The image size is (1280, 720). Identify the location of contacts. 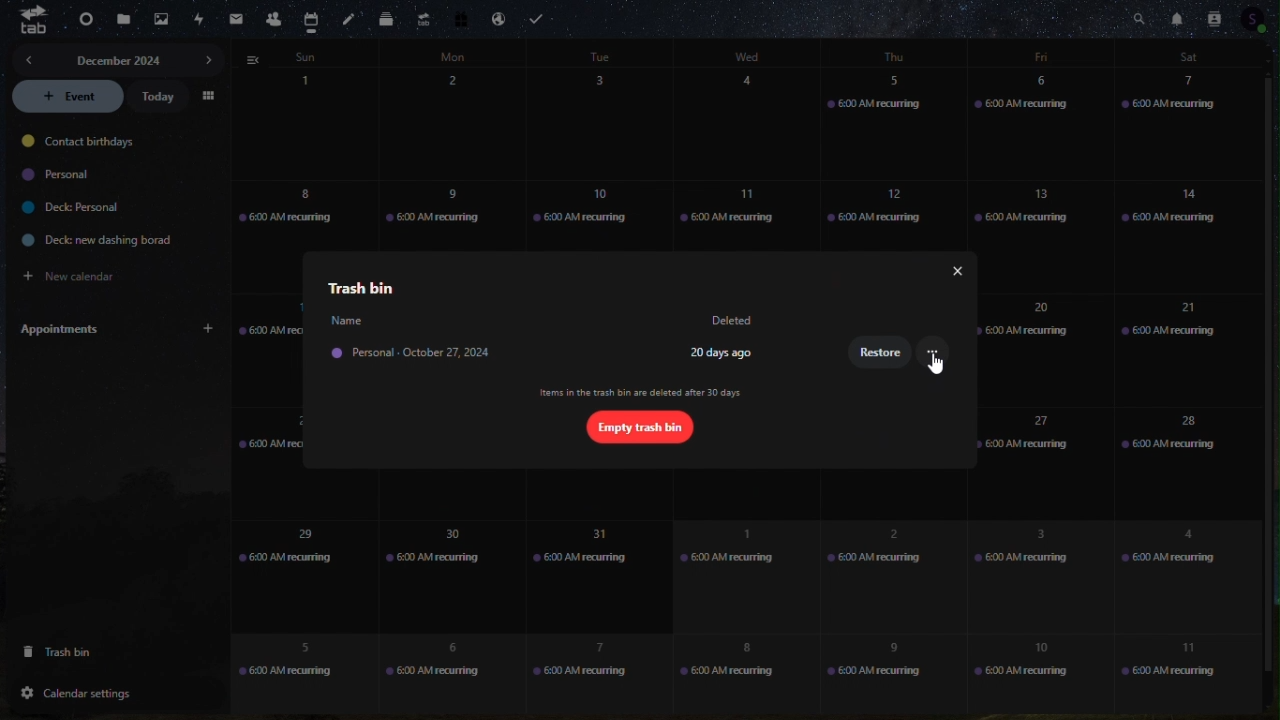
(273, 17).